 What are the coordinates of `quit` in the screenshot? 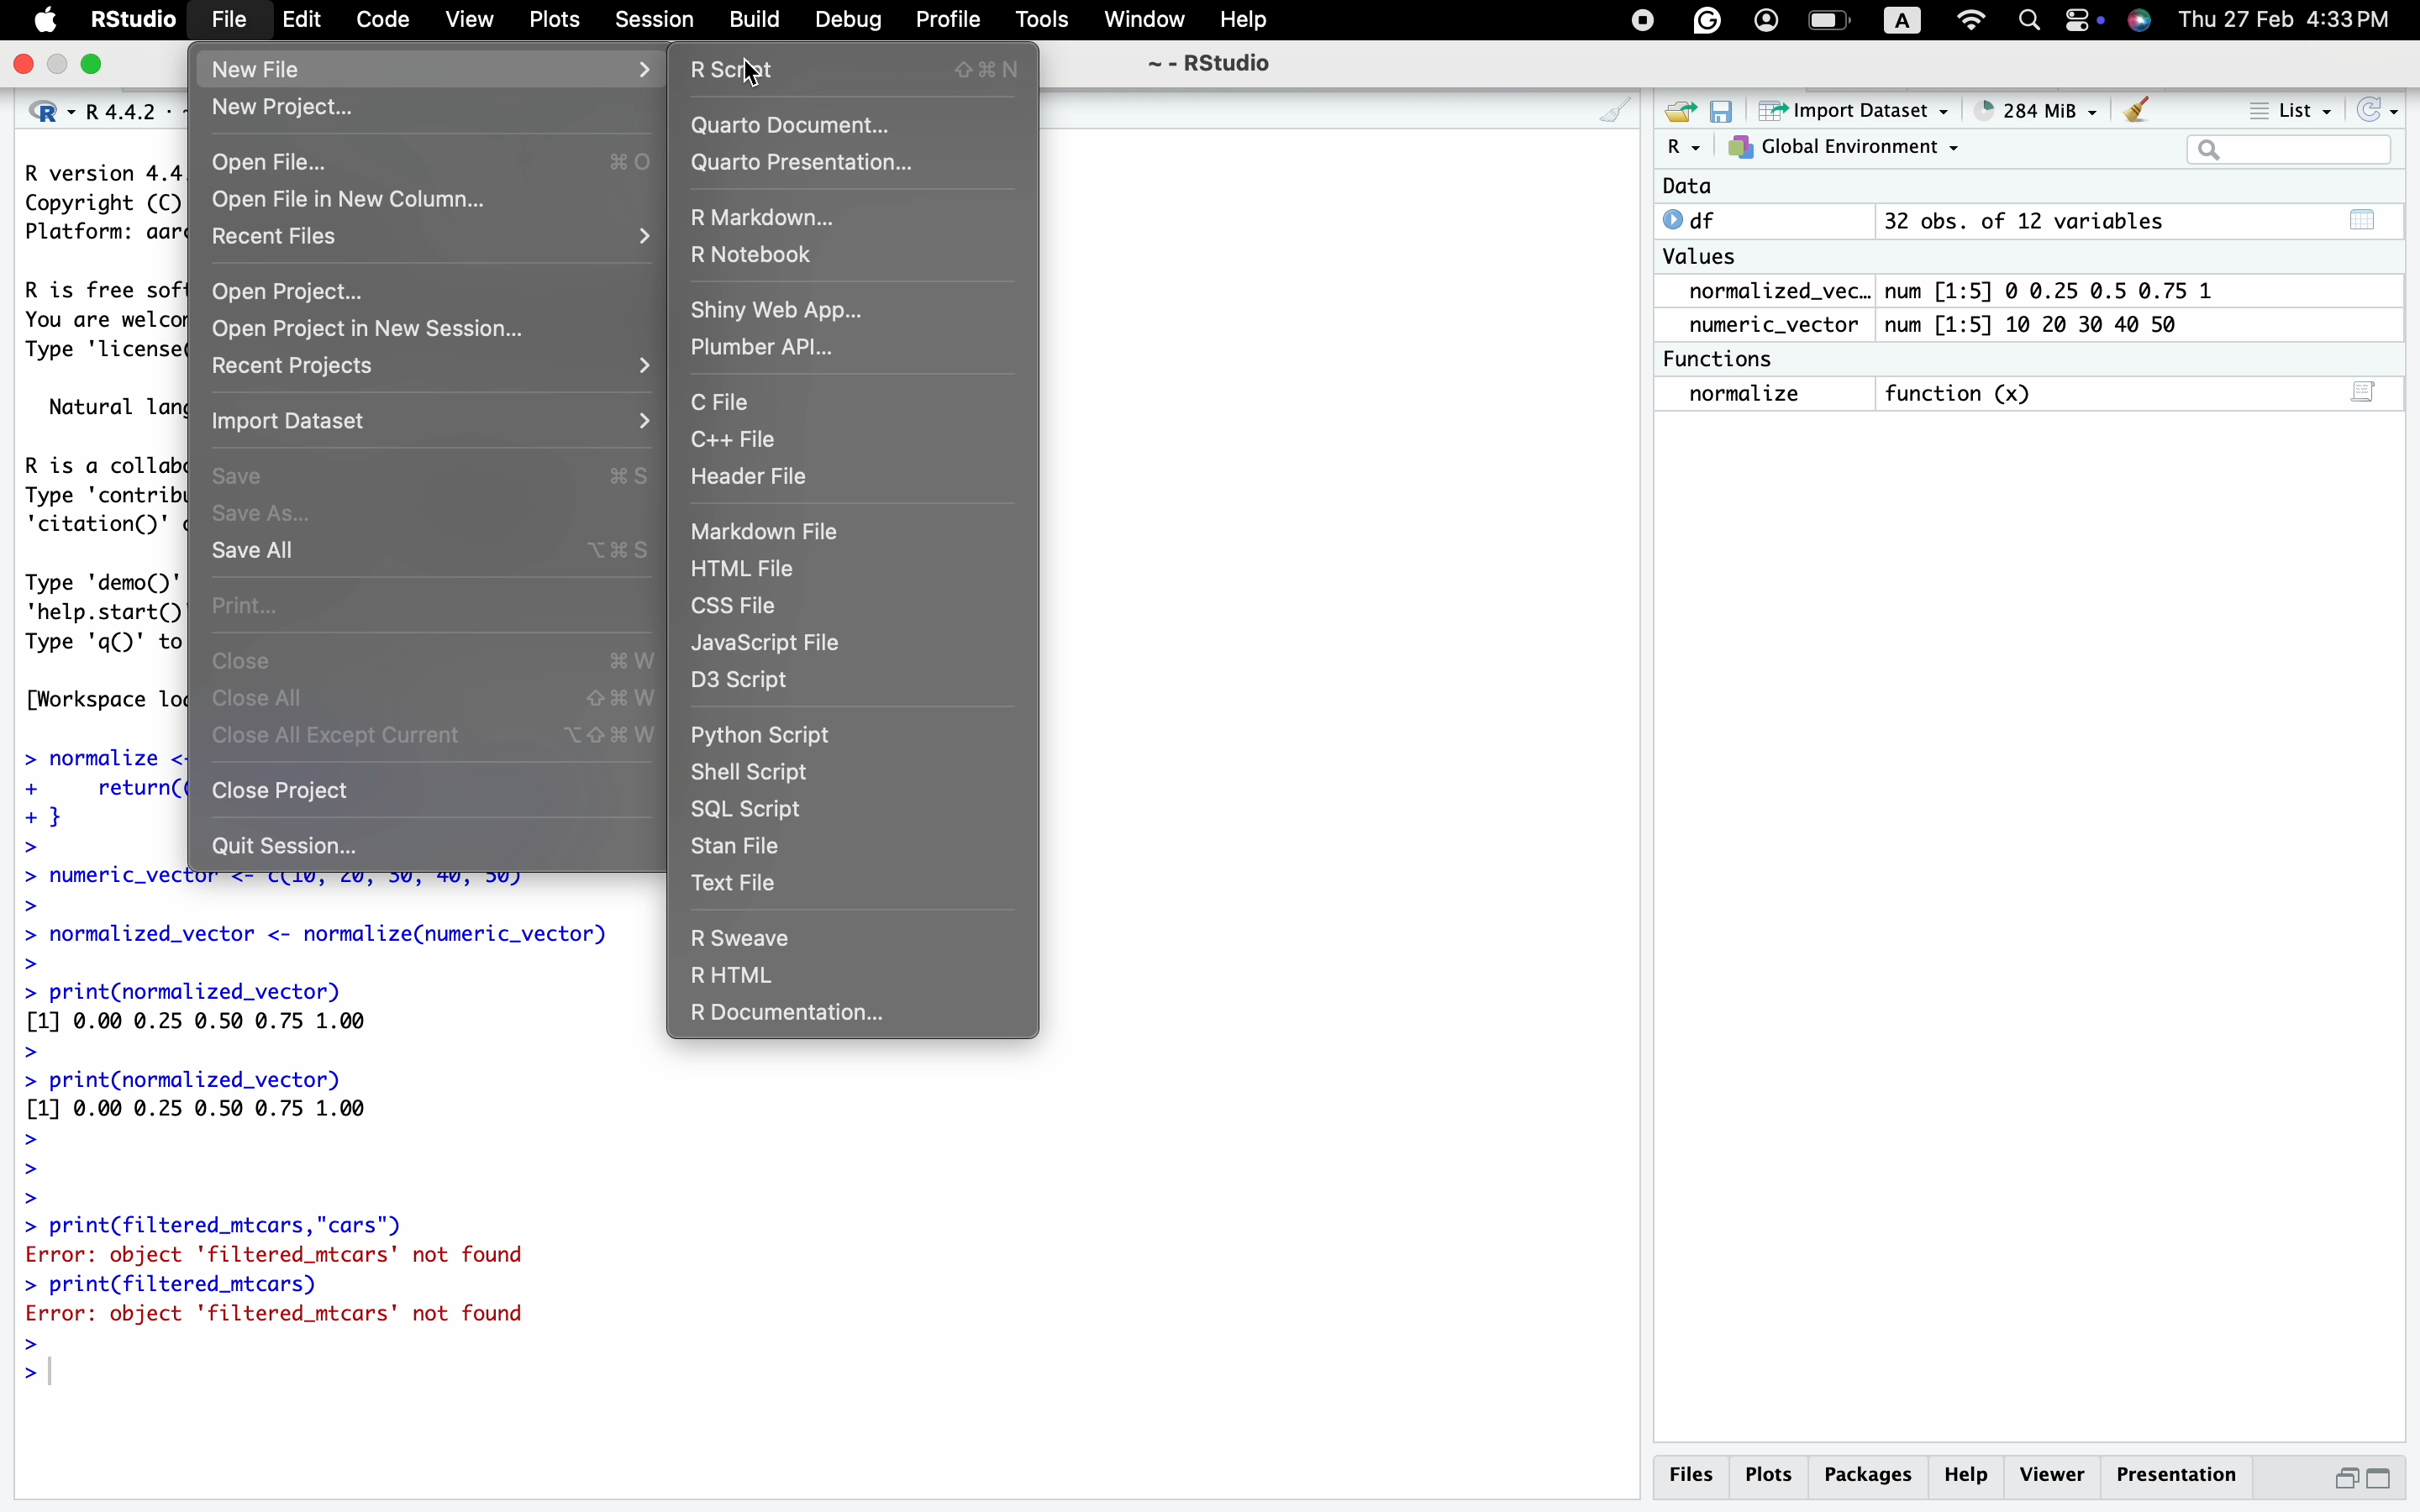 It's located at (26, 68).